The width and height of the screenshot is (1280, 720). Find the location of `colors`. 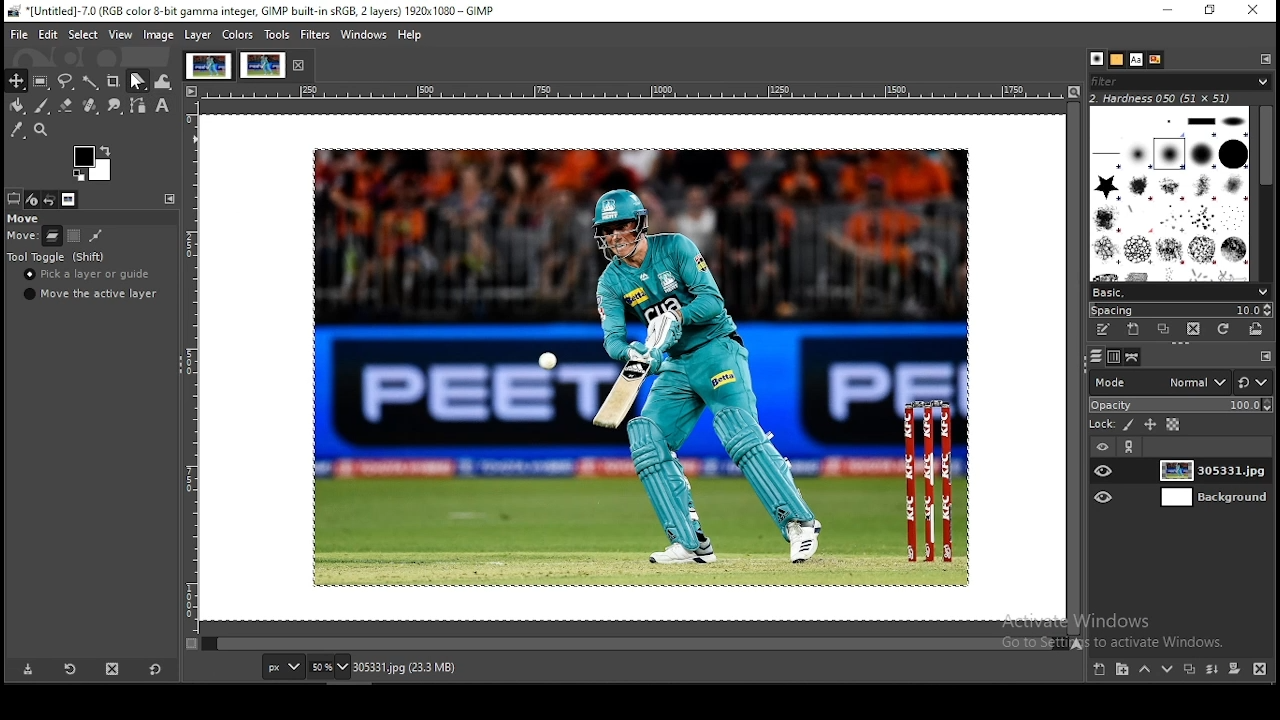

colors is located at coordinates (93, 161).